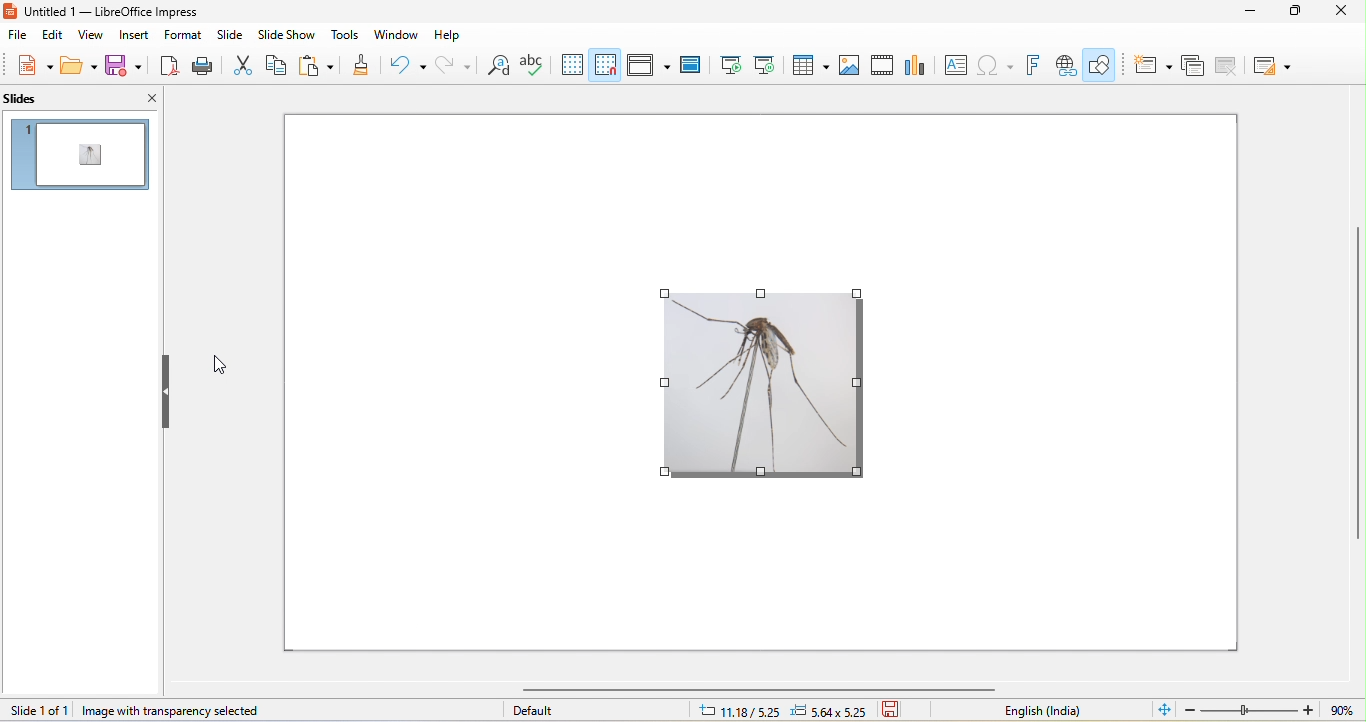 This screenshot has height=722, width=1366. I want to click on start from beginning, so click(730, 65).